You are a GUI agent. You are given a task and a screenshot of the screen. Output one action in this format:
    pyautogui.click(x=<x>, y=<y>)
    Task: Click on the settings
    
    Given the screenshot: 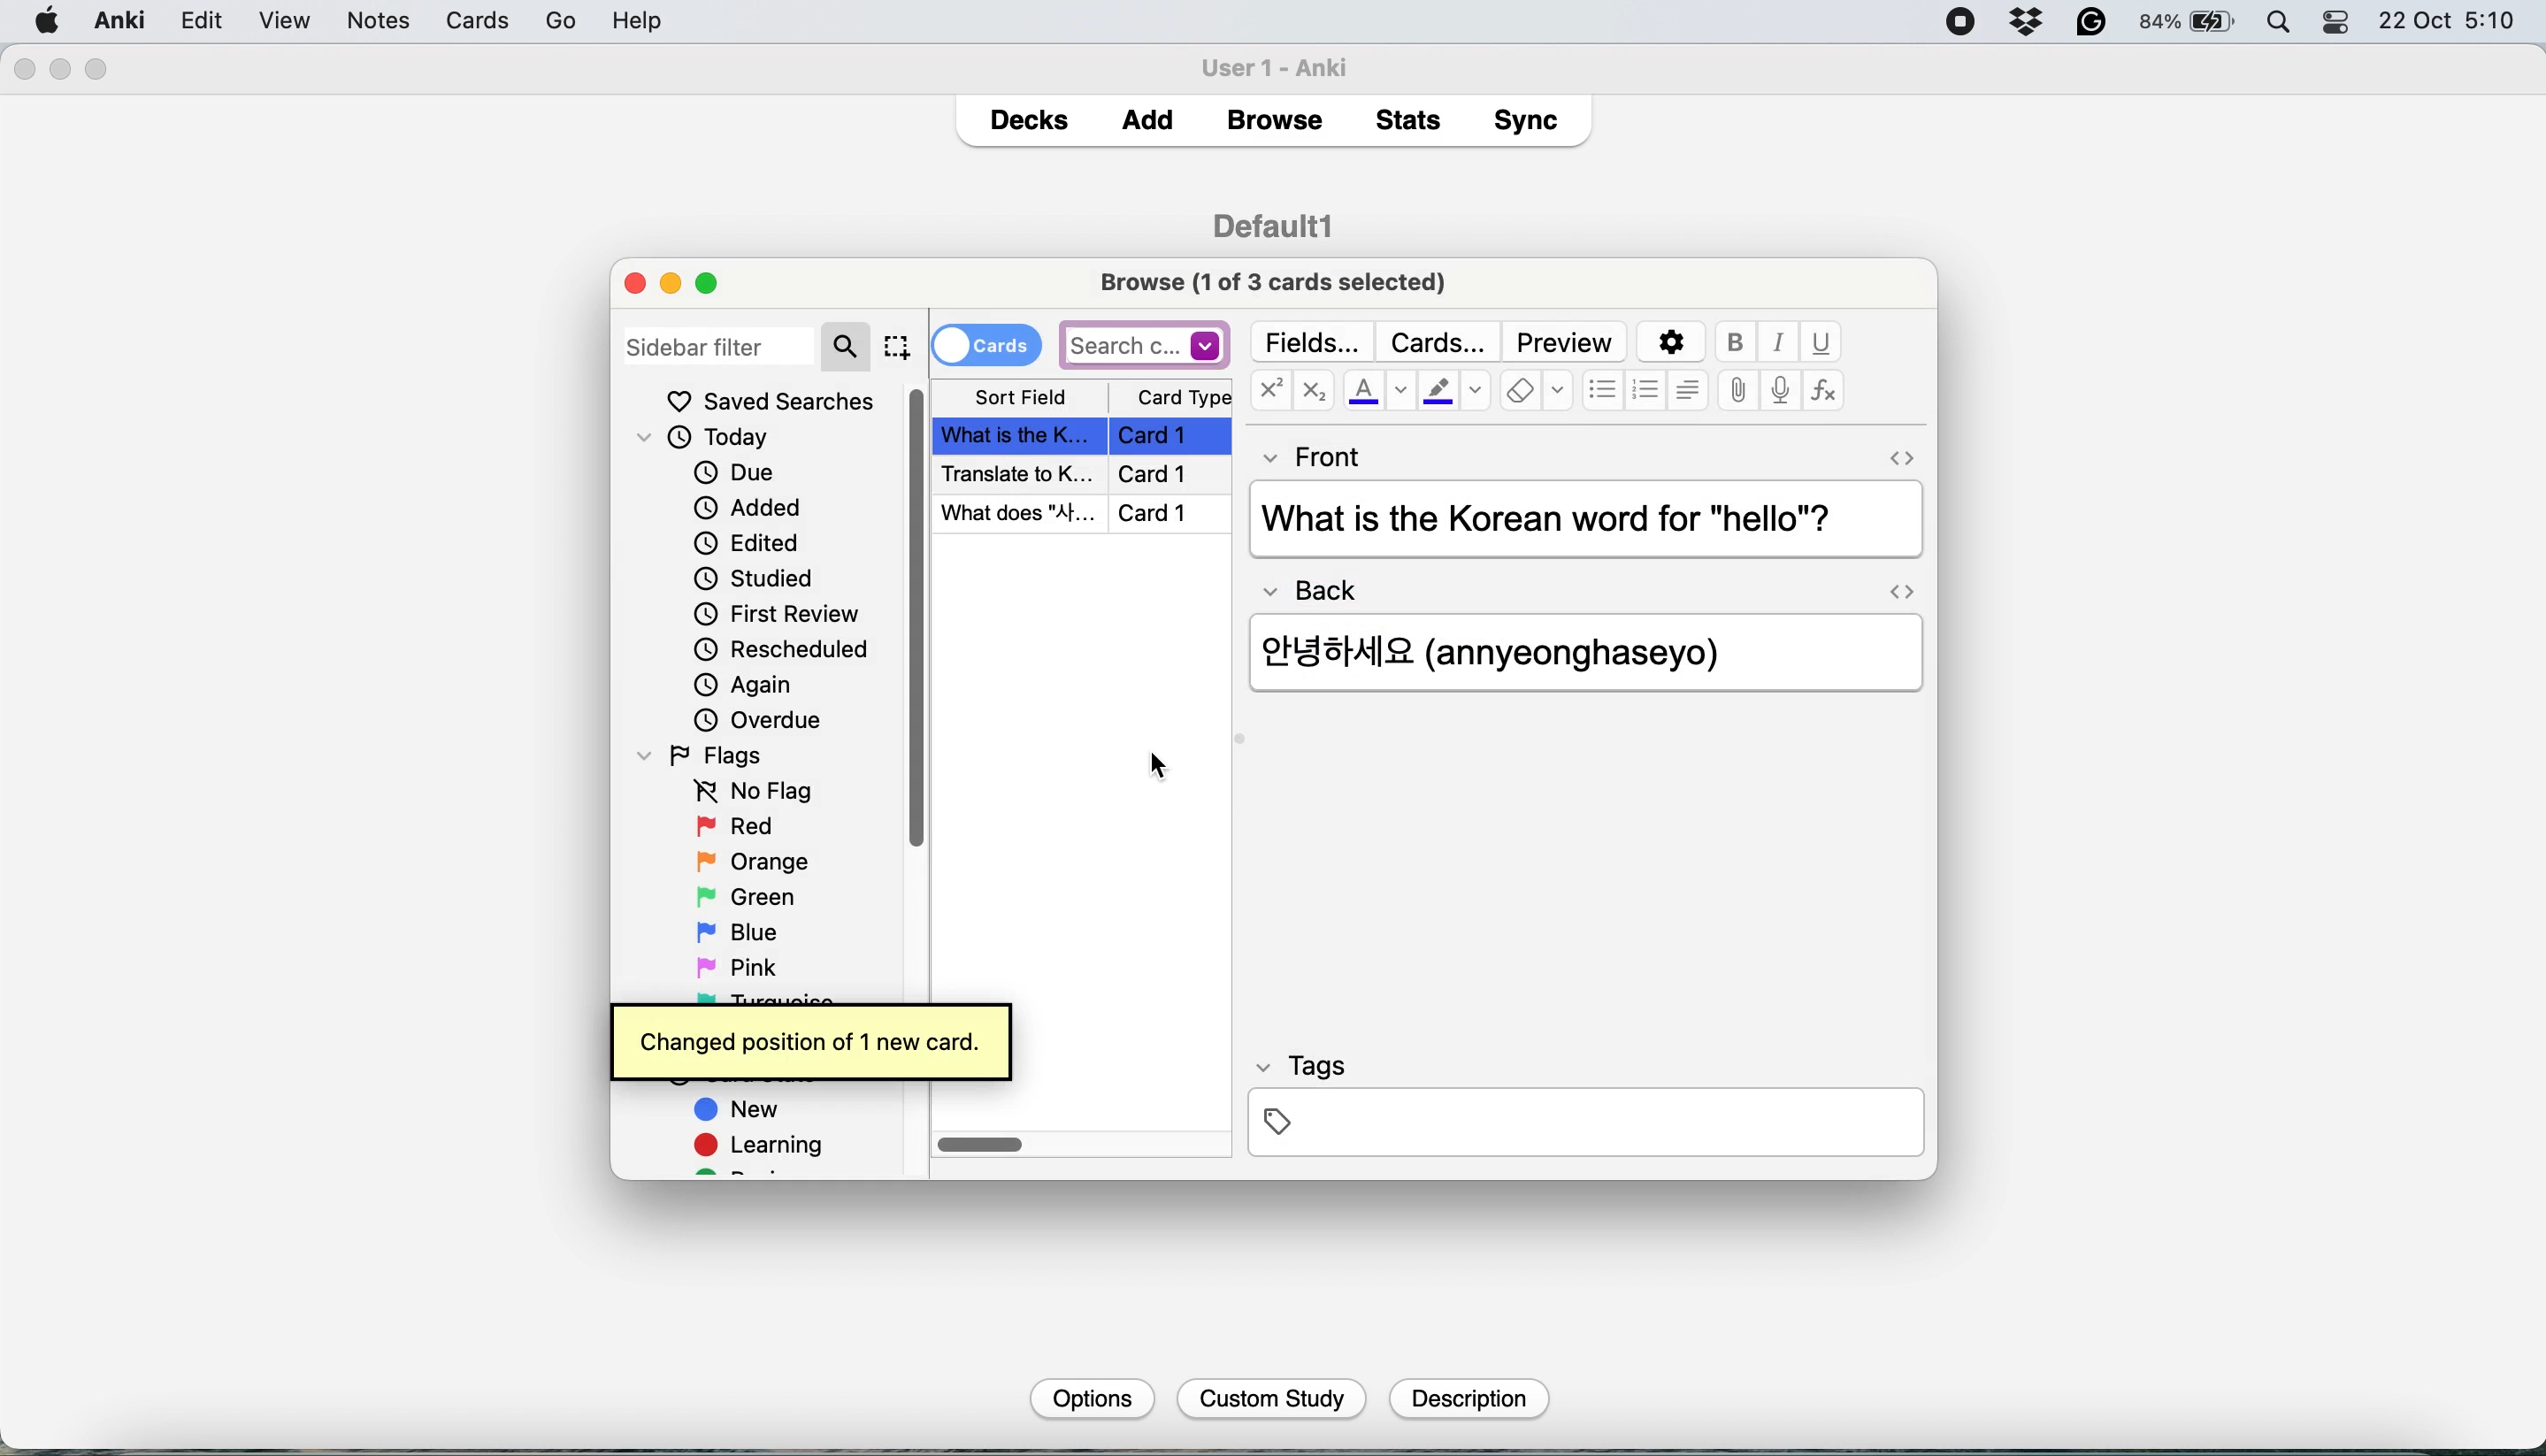 What is the action you would take?
    pyautogui.click(x=1668, y=343)
    